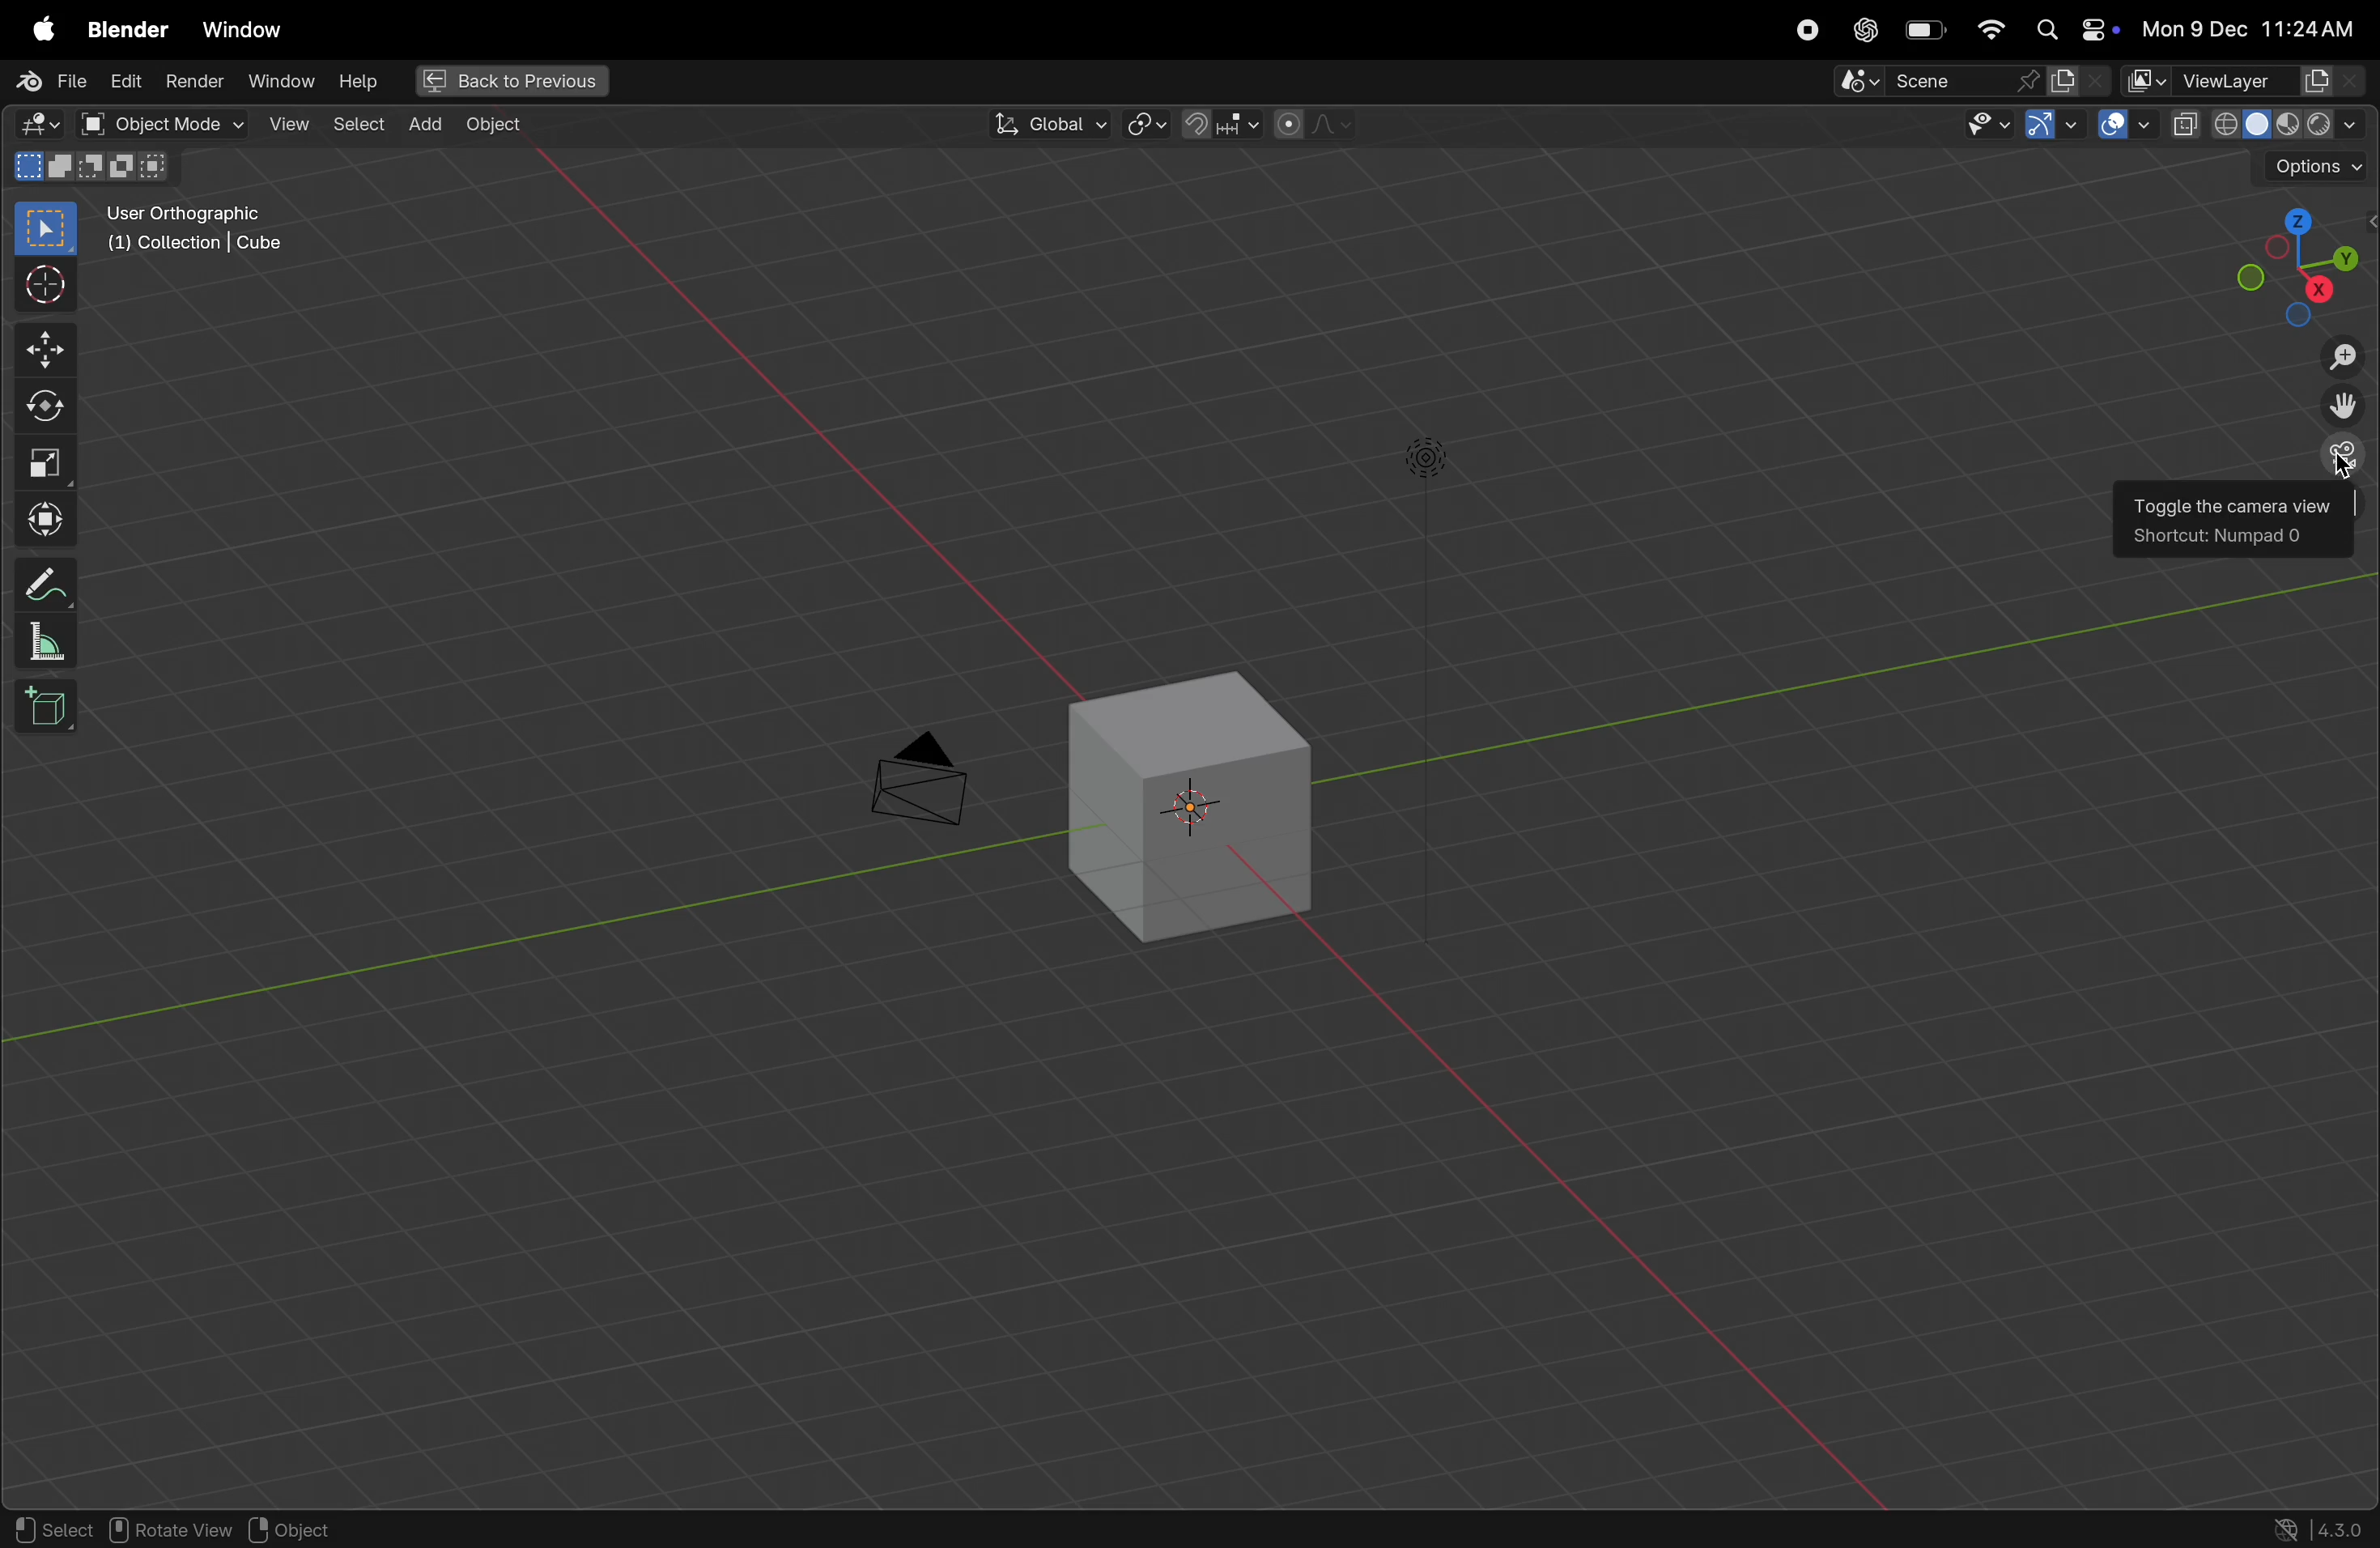  Describe the element at coordinates (2342, 470) in the screenshot. I see `cursor` at that location.